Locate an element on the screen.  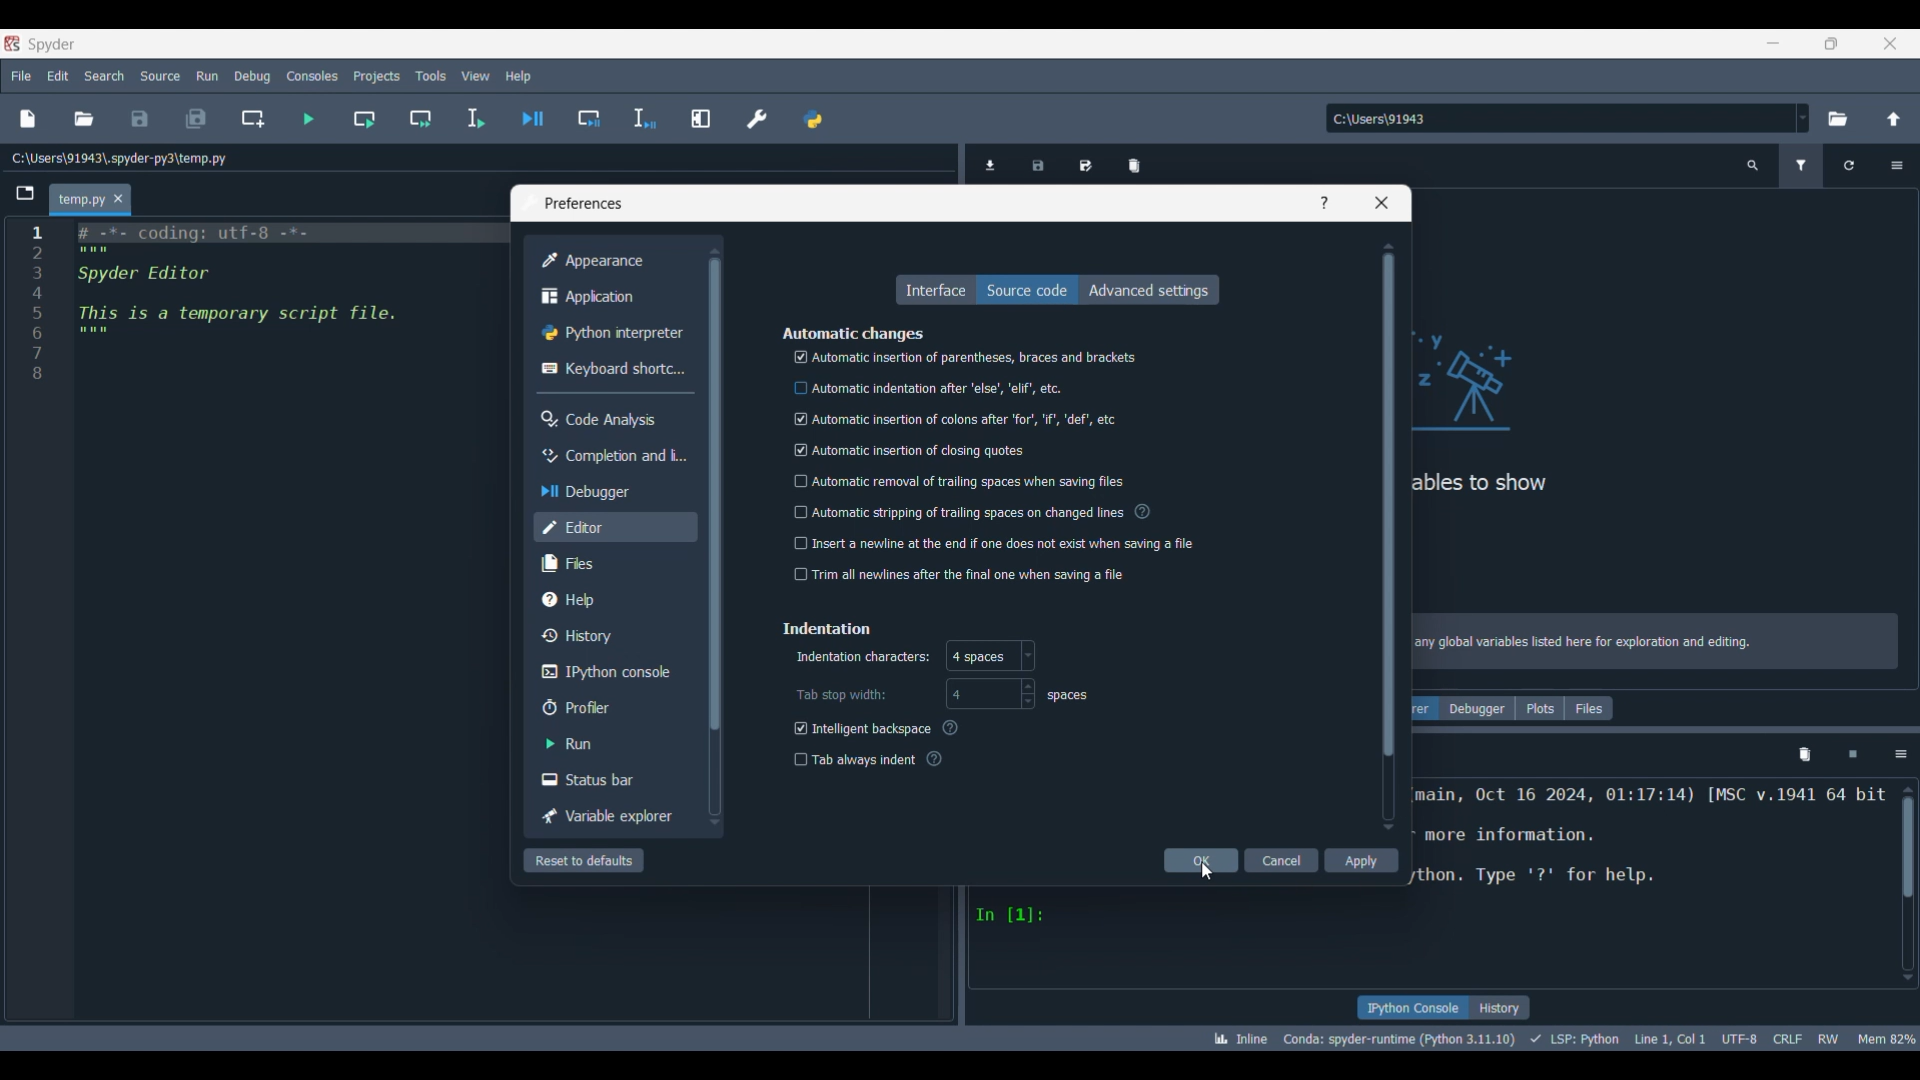
Edit menu is located at coordinates (58, 76).